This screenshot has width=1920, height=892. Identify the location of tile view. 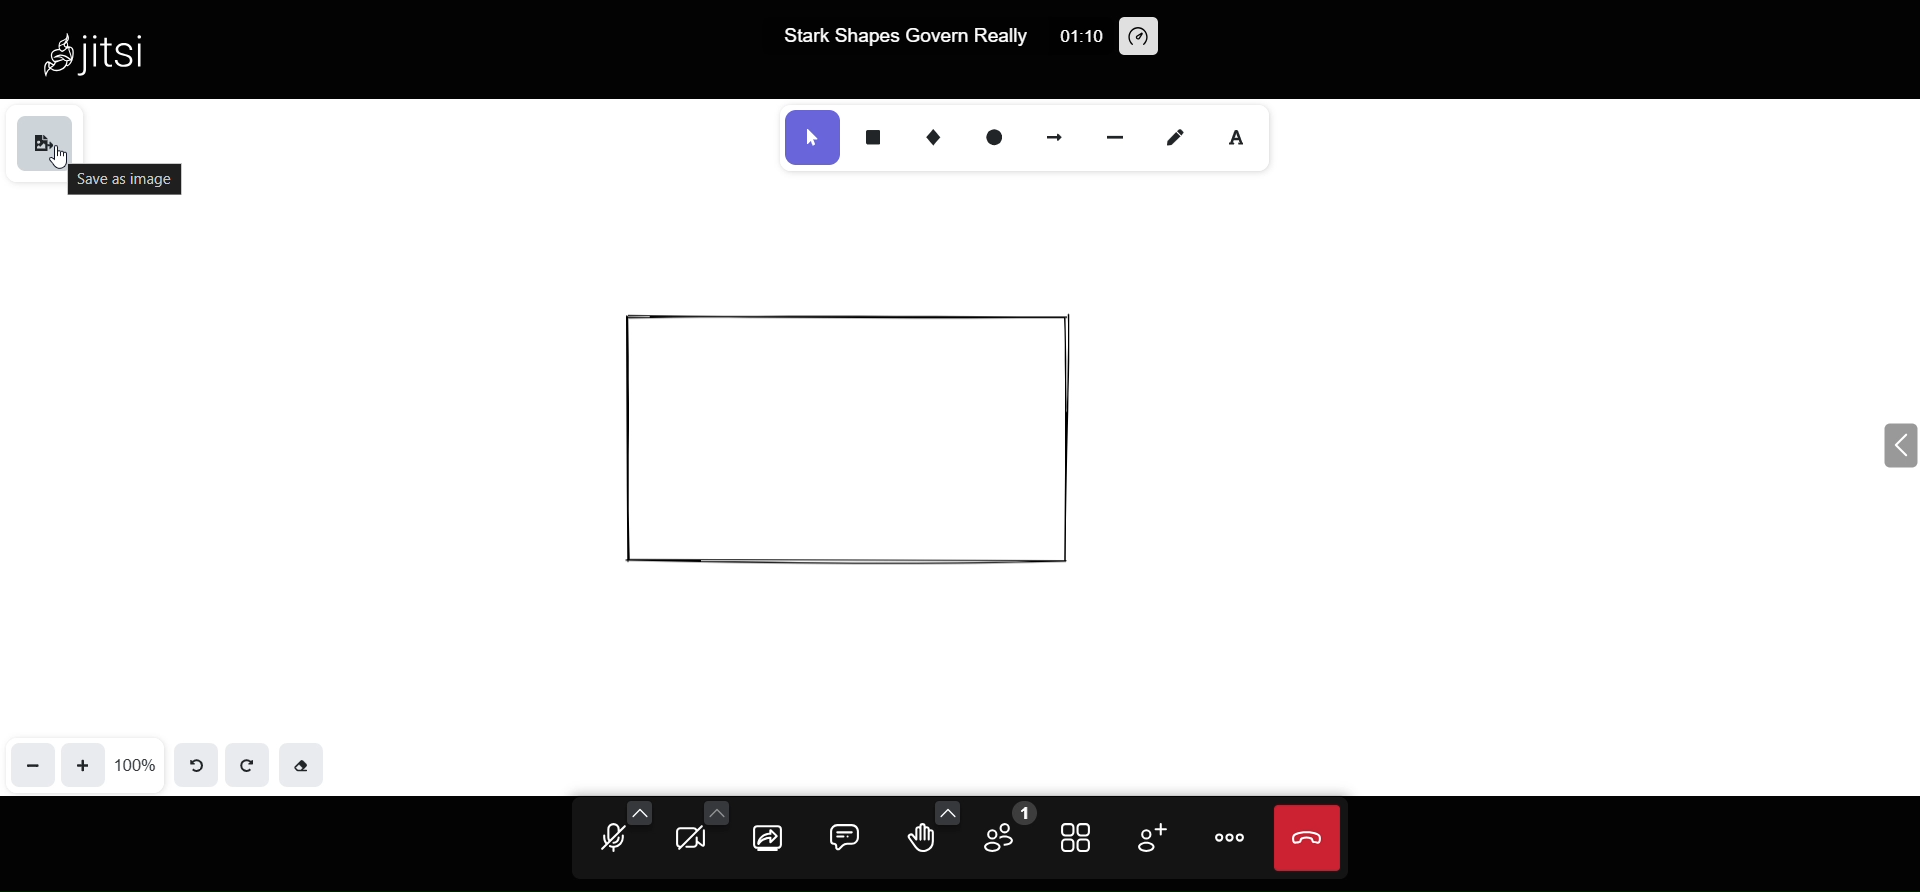
(1076, 840).